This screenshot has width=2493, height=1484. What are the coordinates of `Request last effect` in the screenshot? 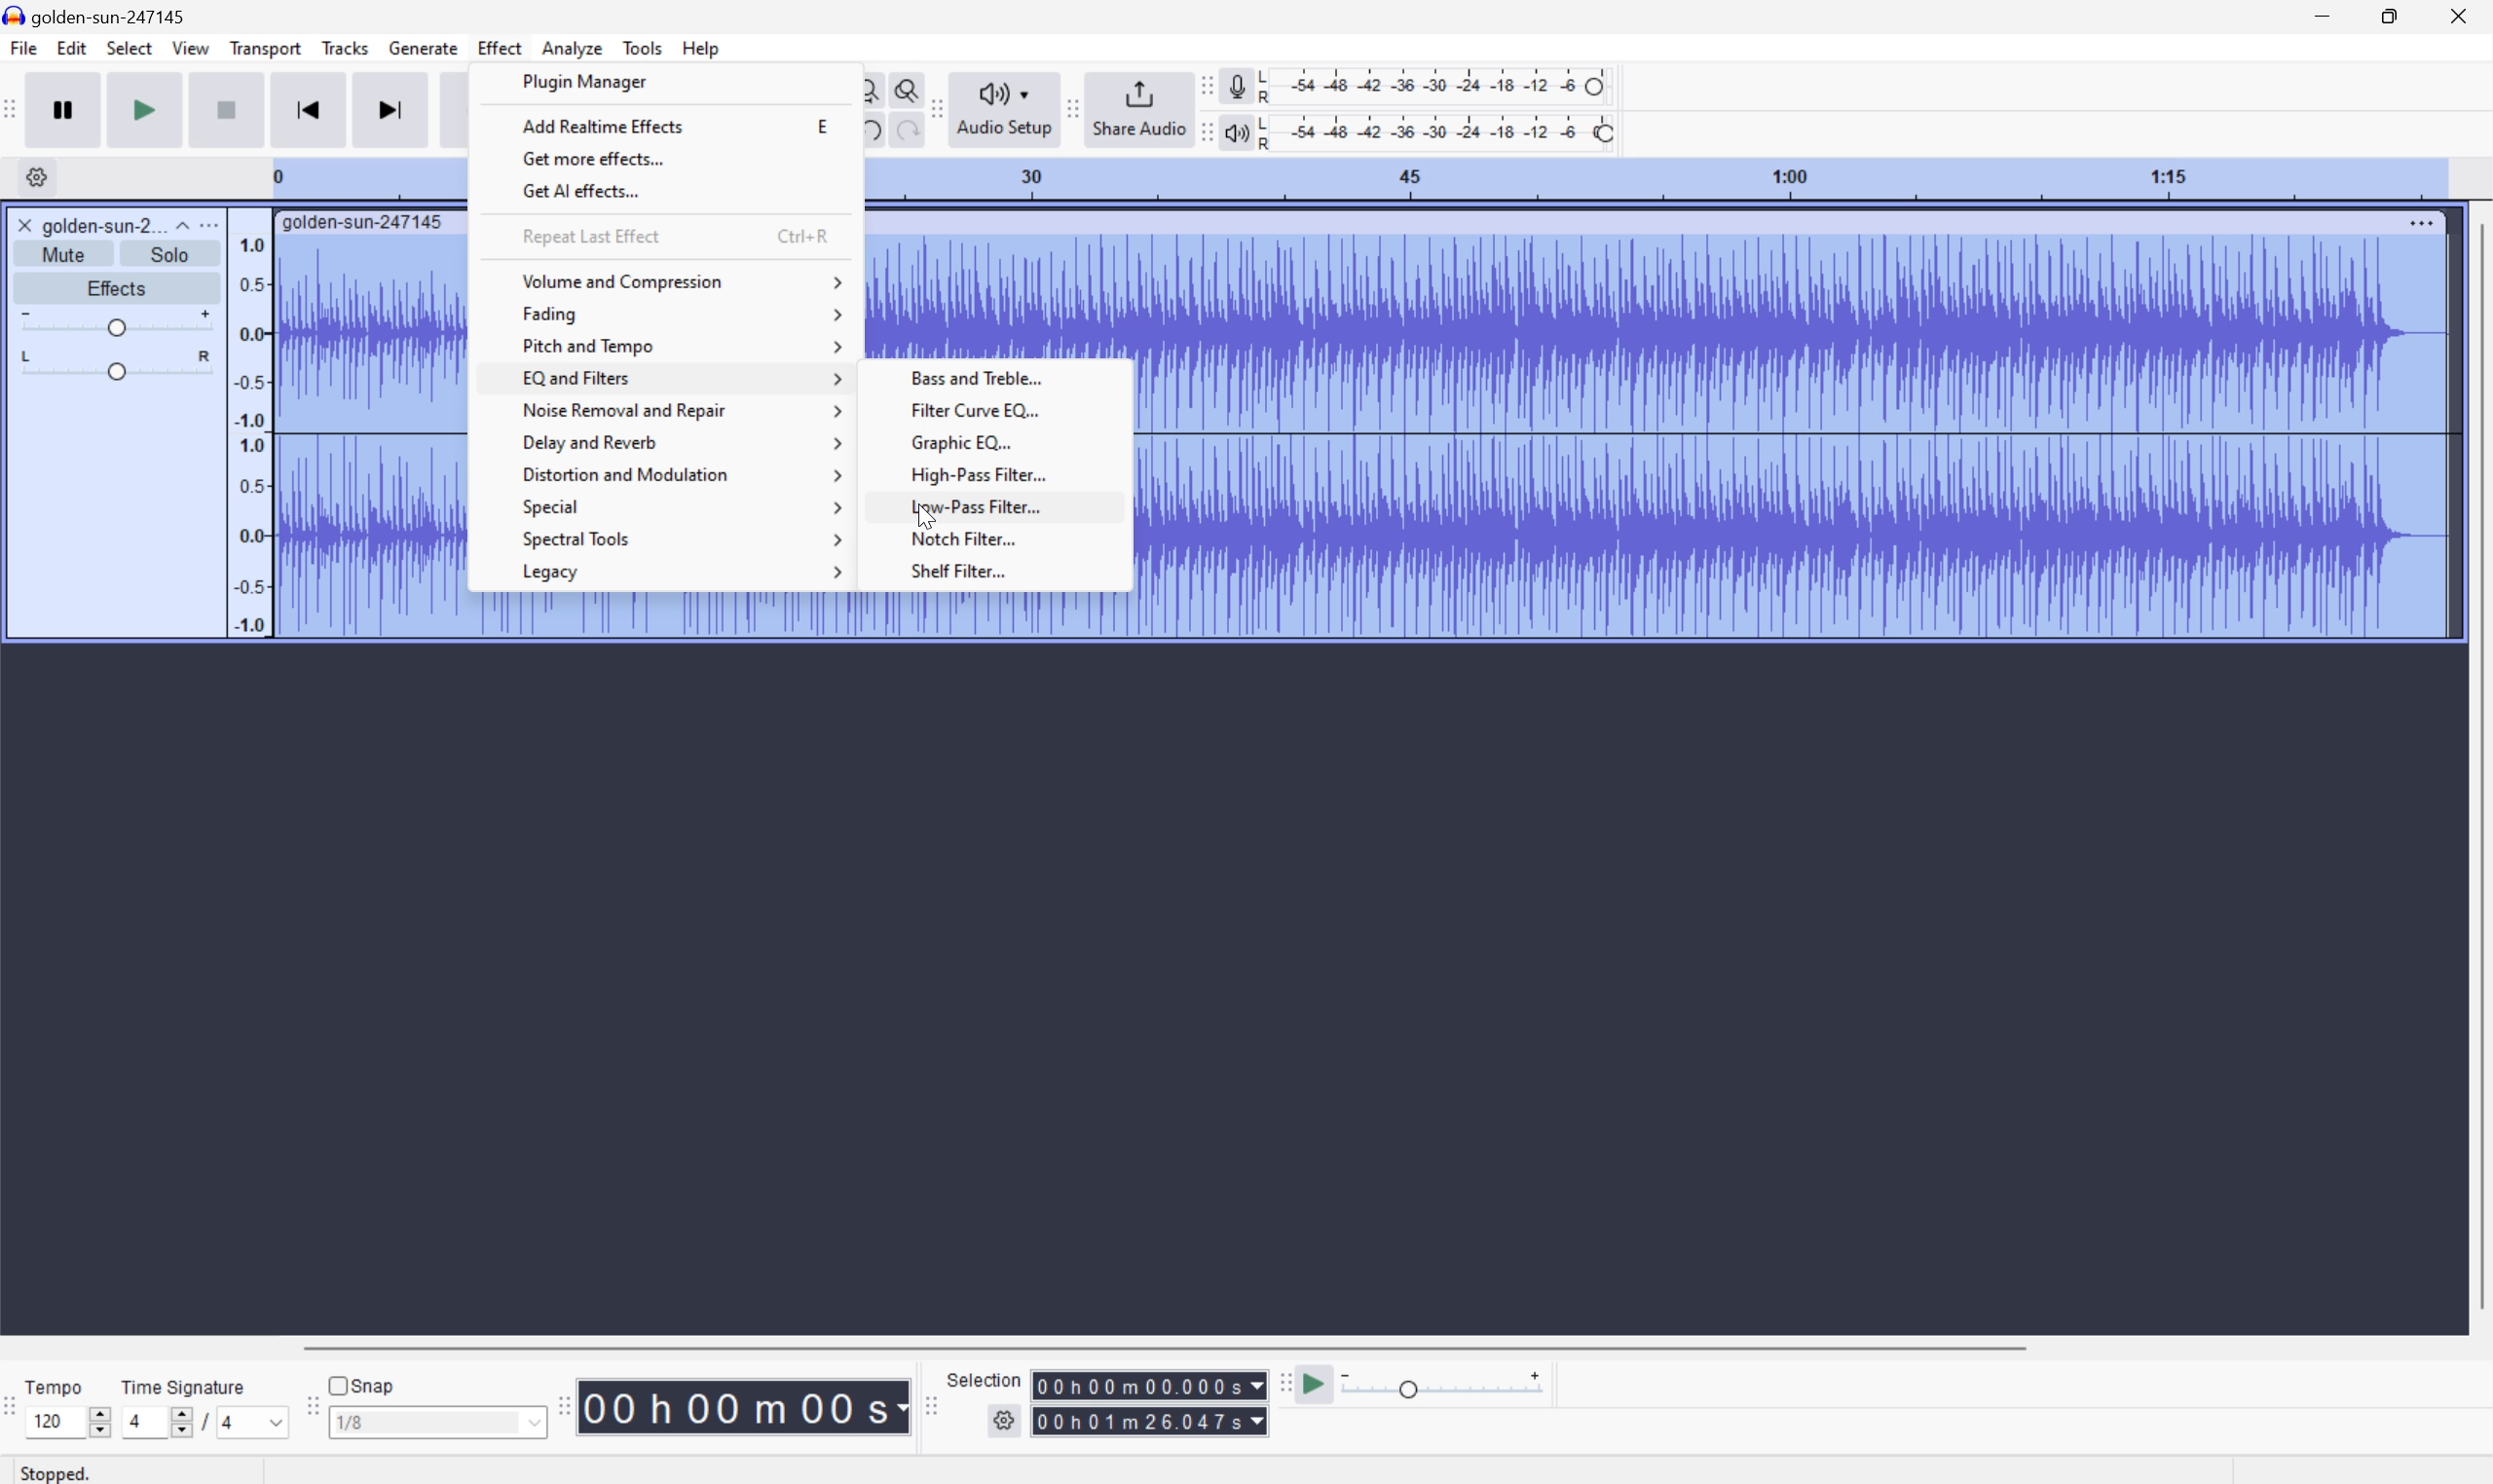 It's located at (588, 234).